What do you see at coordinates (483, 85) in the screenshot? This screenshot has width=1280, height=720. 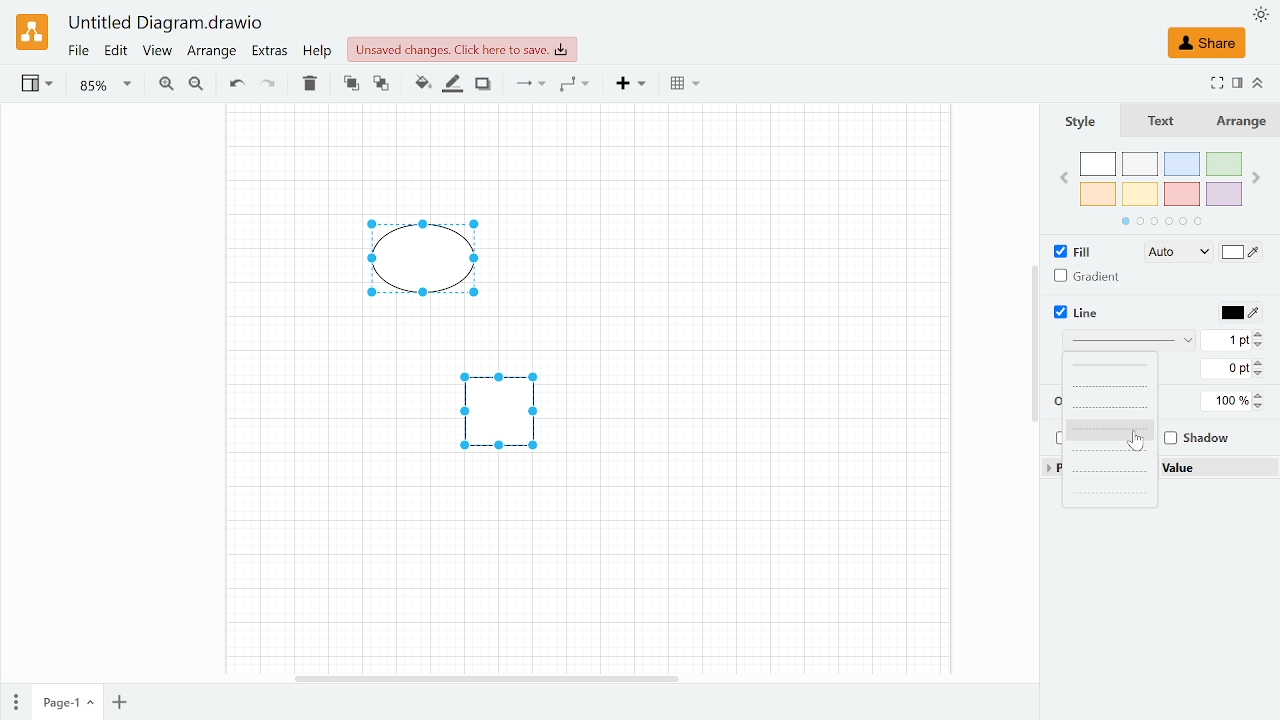 I see `Shadow` at bounding box center [483, 85].